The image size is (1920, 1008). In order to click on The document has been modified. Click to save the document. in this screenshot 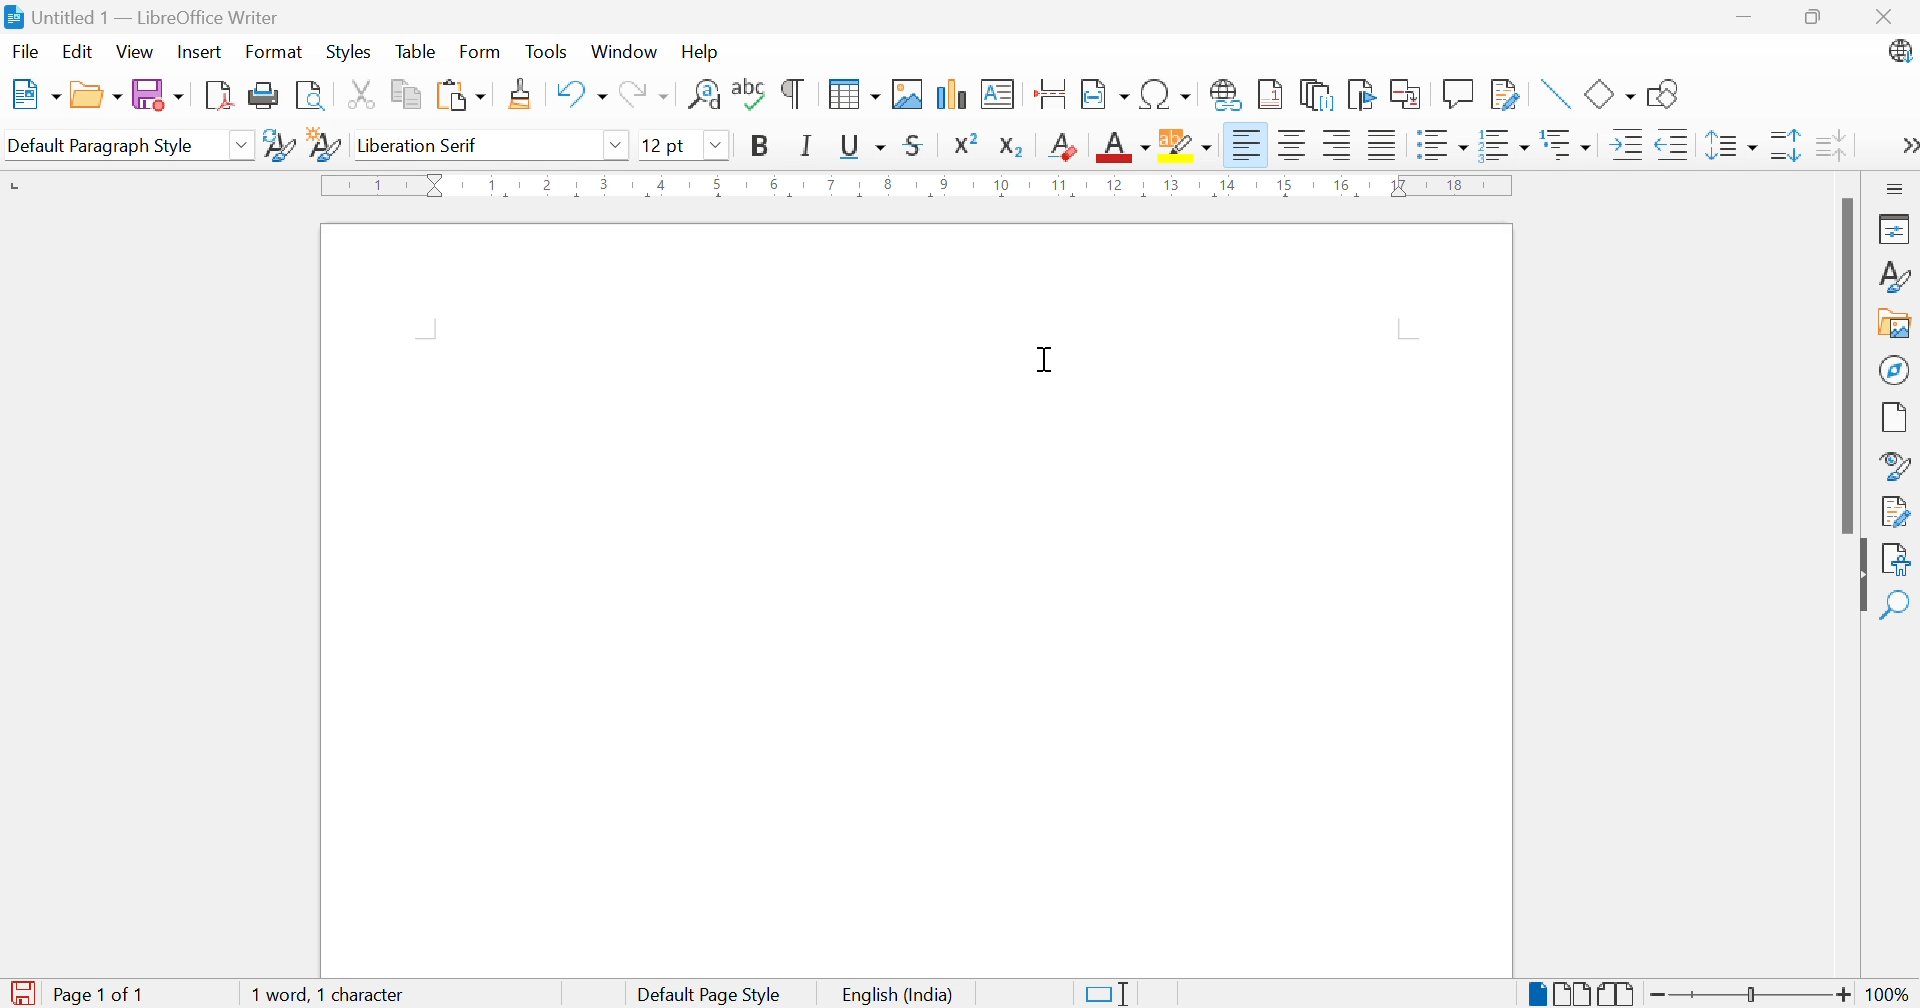, I will do `click(25, 991)`.